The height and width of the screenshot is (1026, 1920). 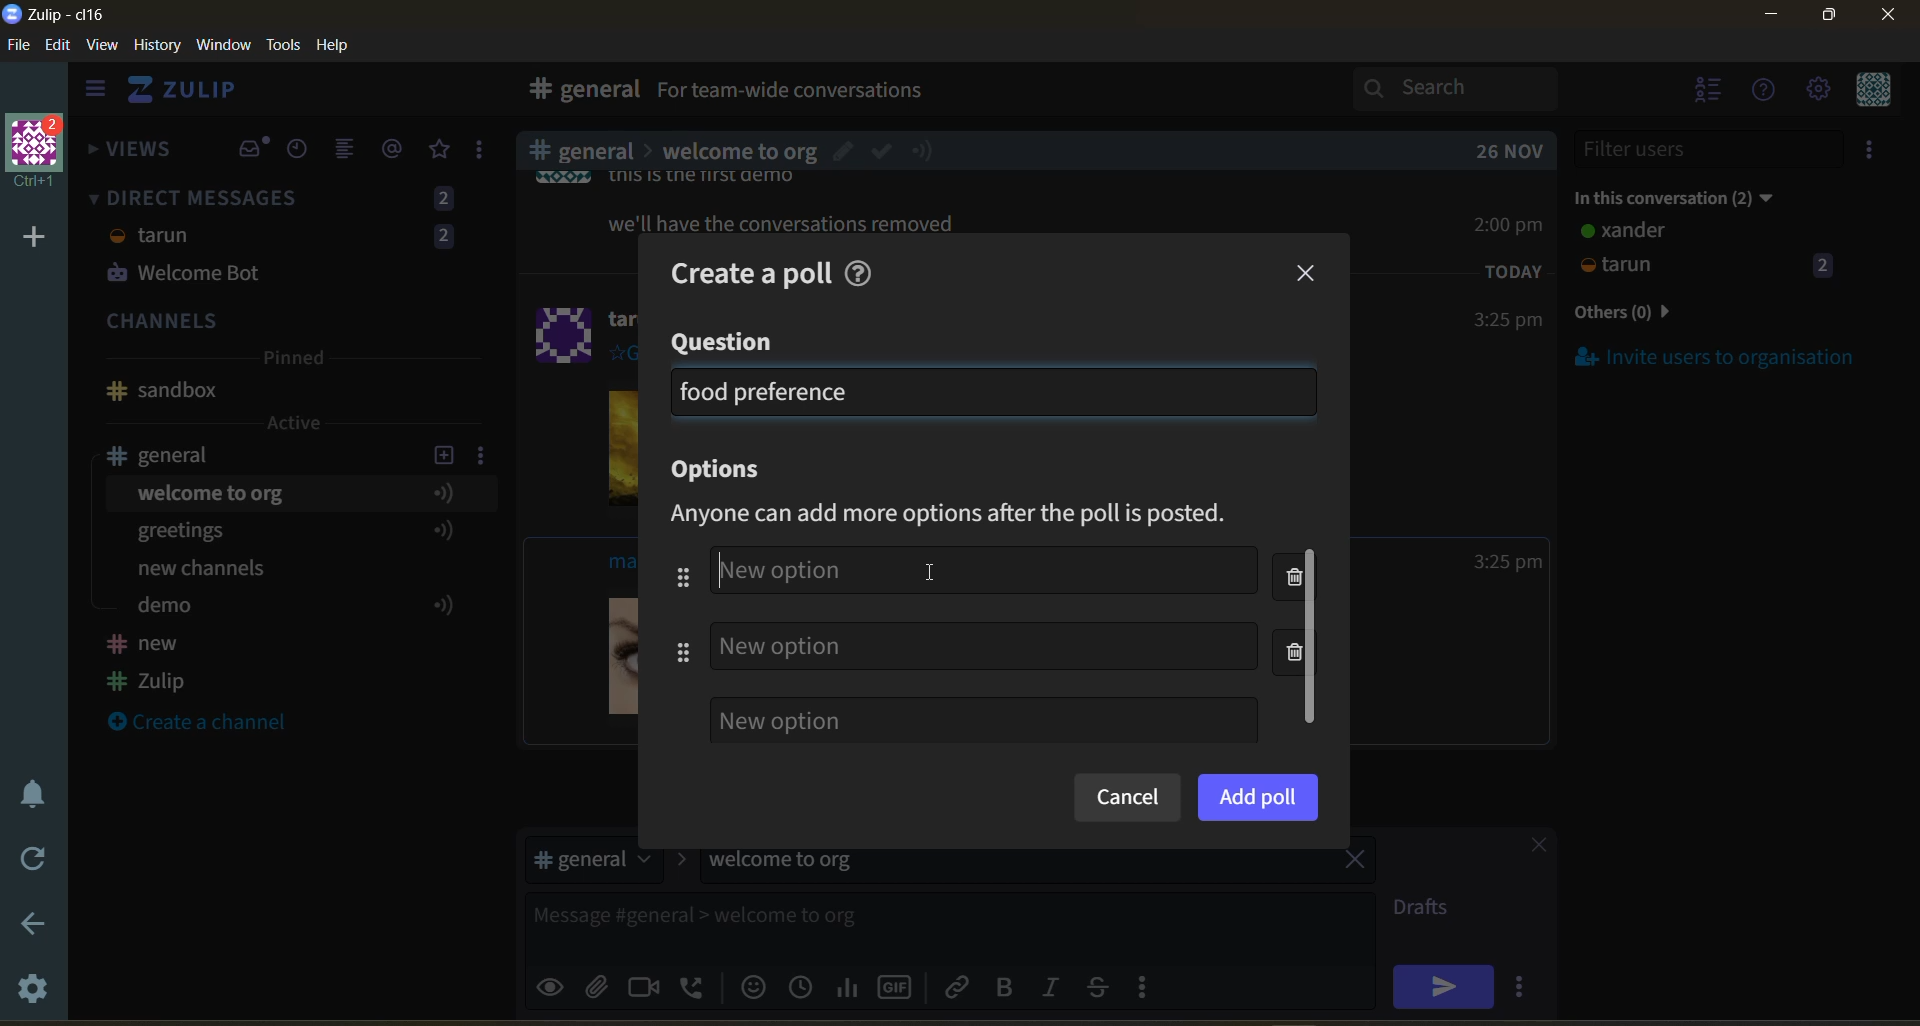 I want to click on bold, so click(x=1003, y=988).